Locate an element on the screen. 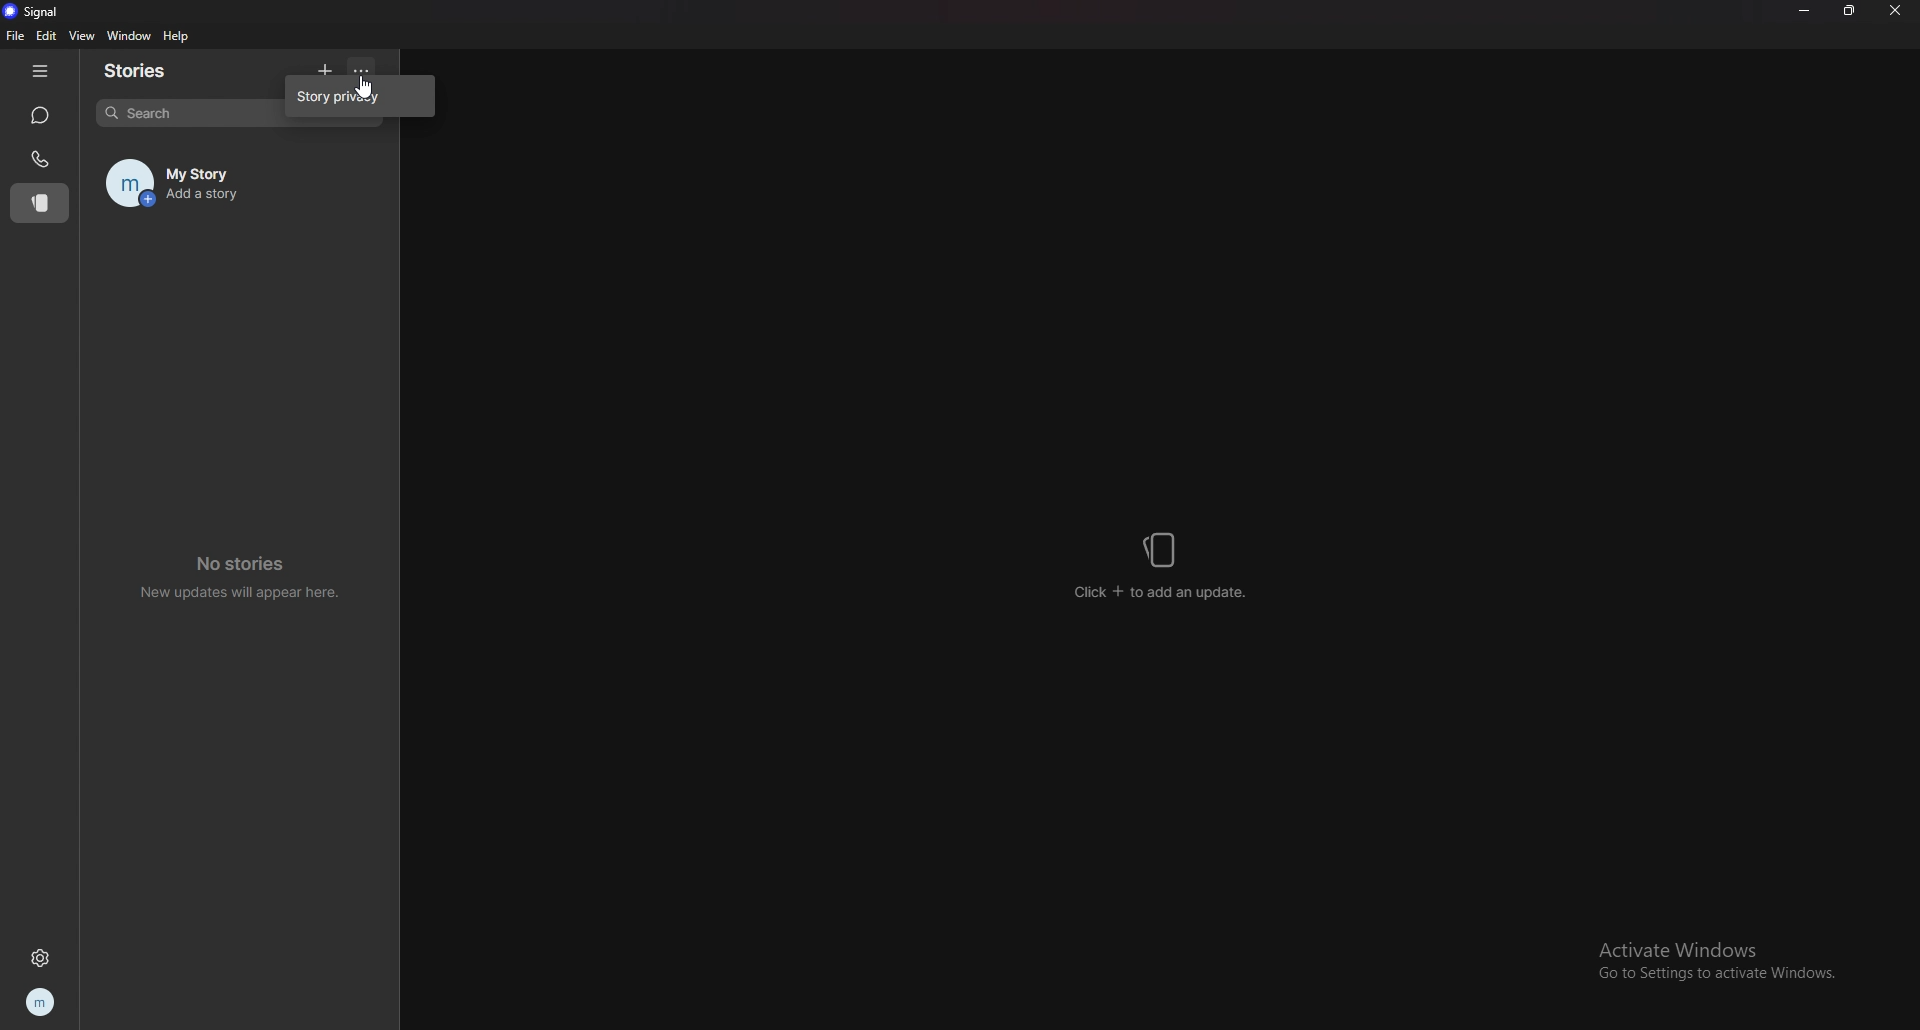 The width and height of the screenshot is (1920, 1030). cursor is located at coordinates (362, 85).